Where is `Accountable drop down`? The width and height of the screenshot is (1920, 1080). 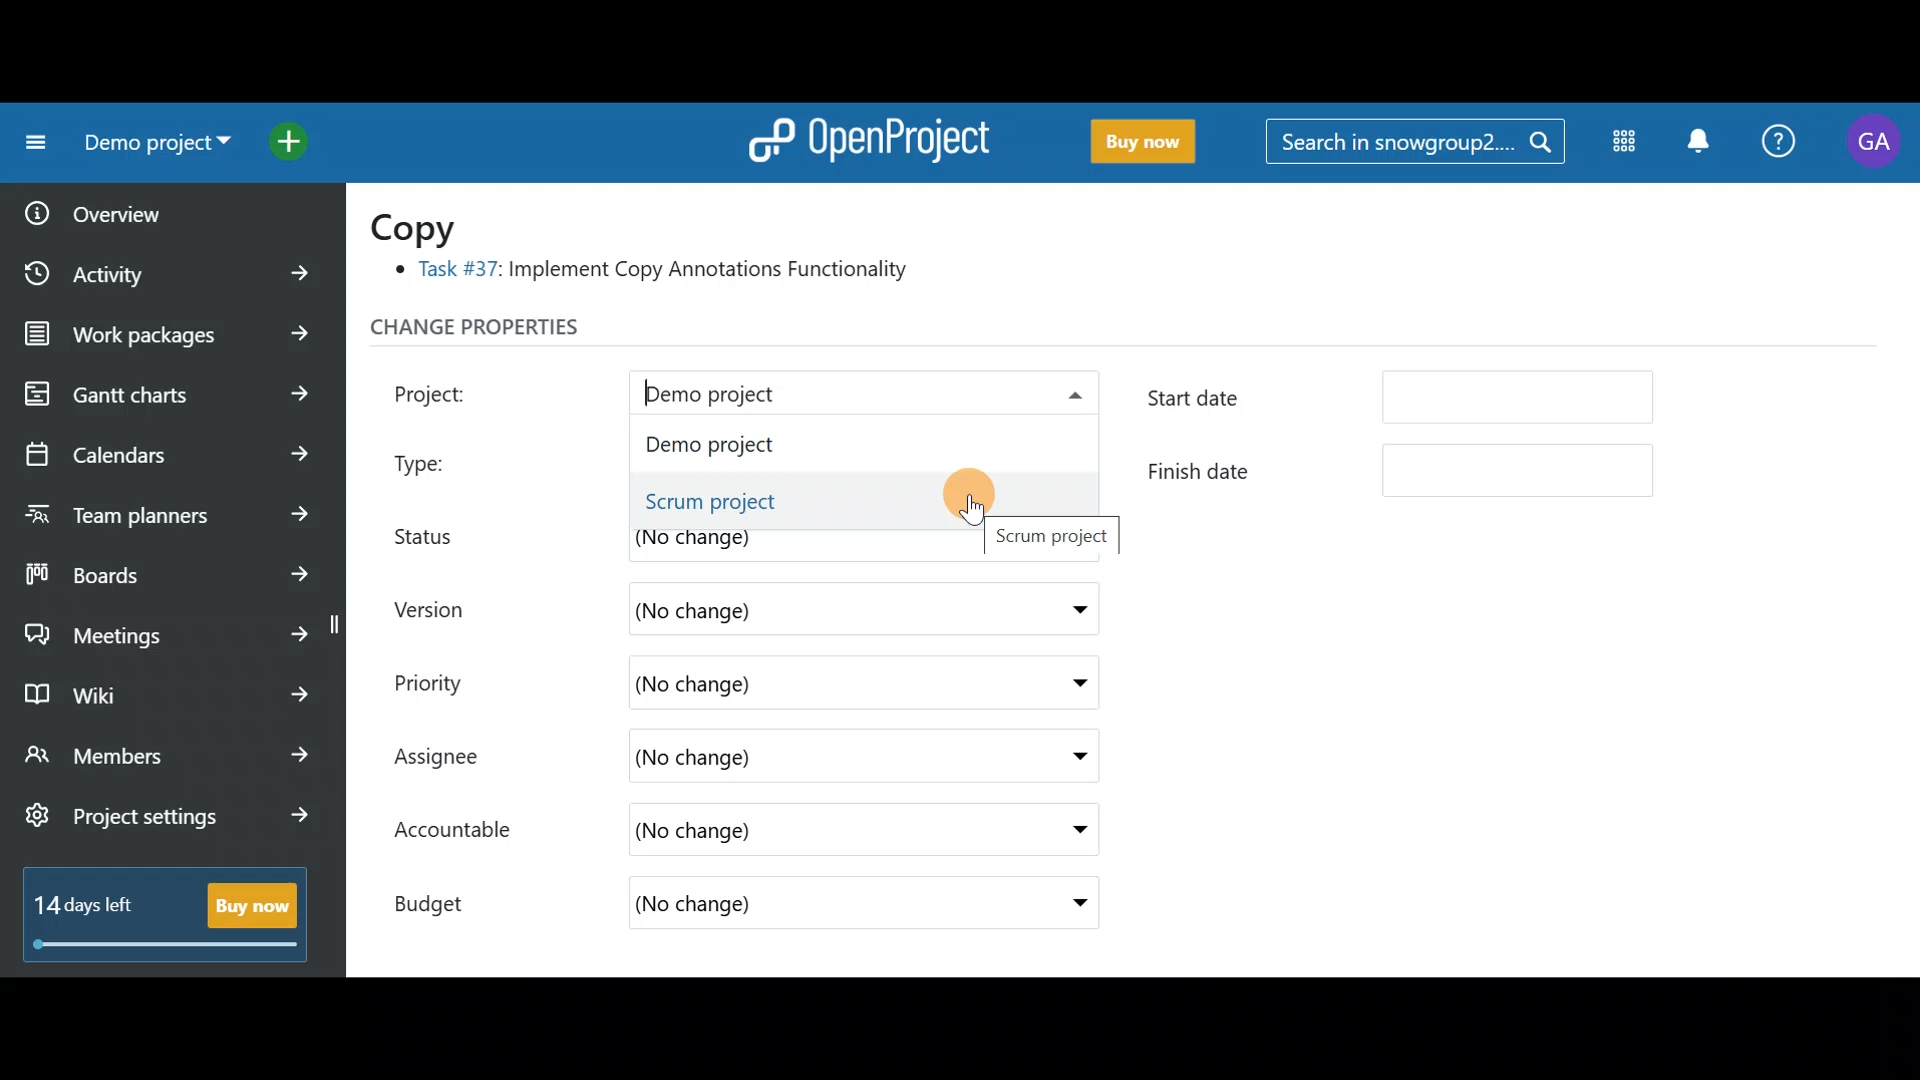
Accountable drop down is located at coordinates (1069, 831).